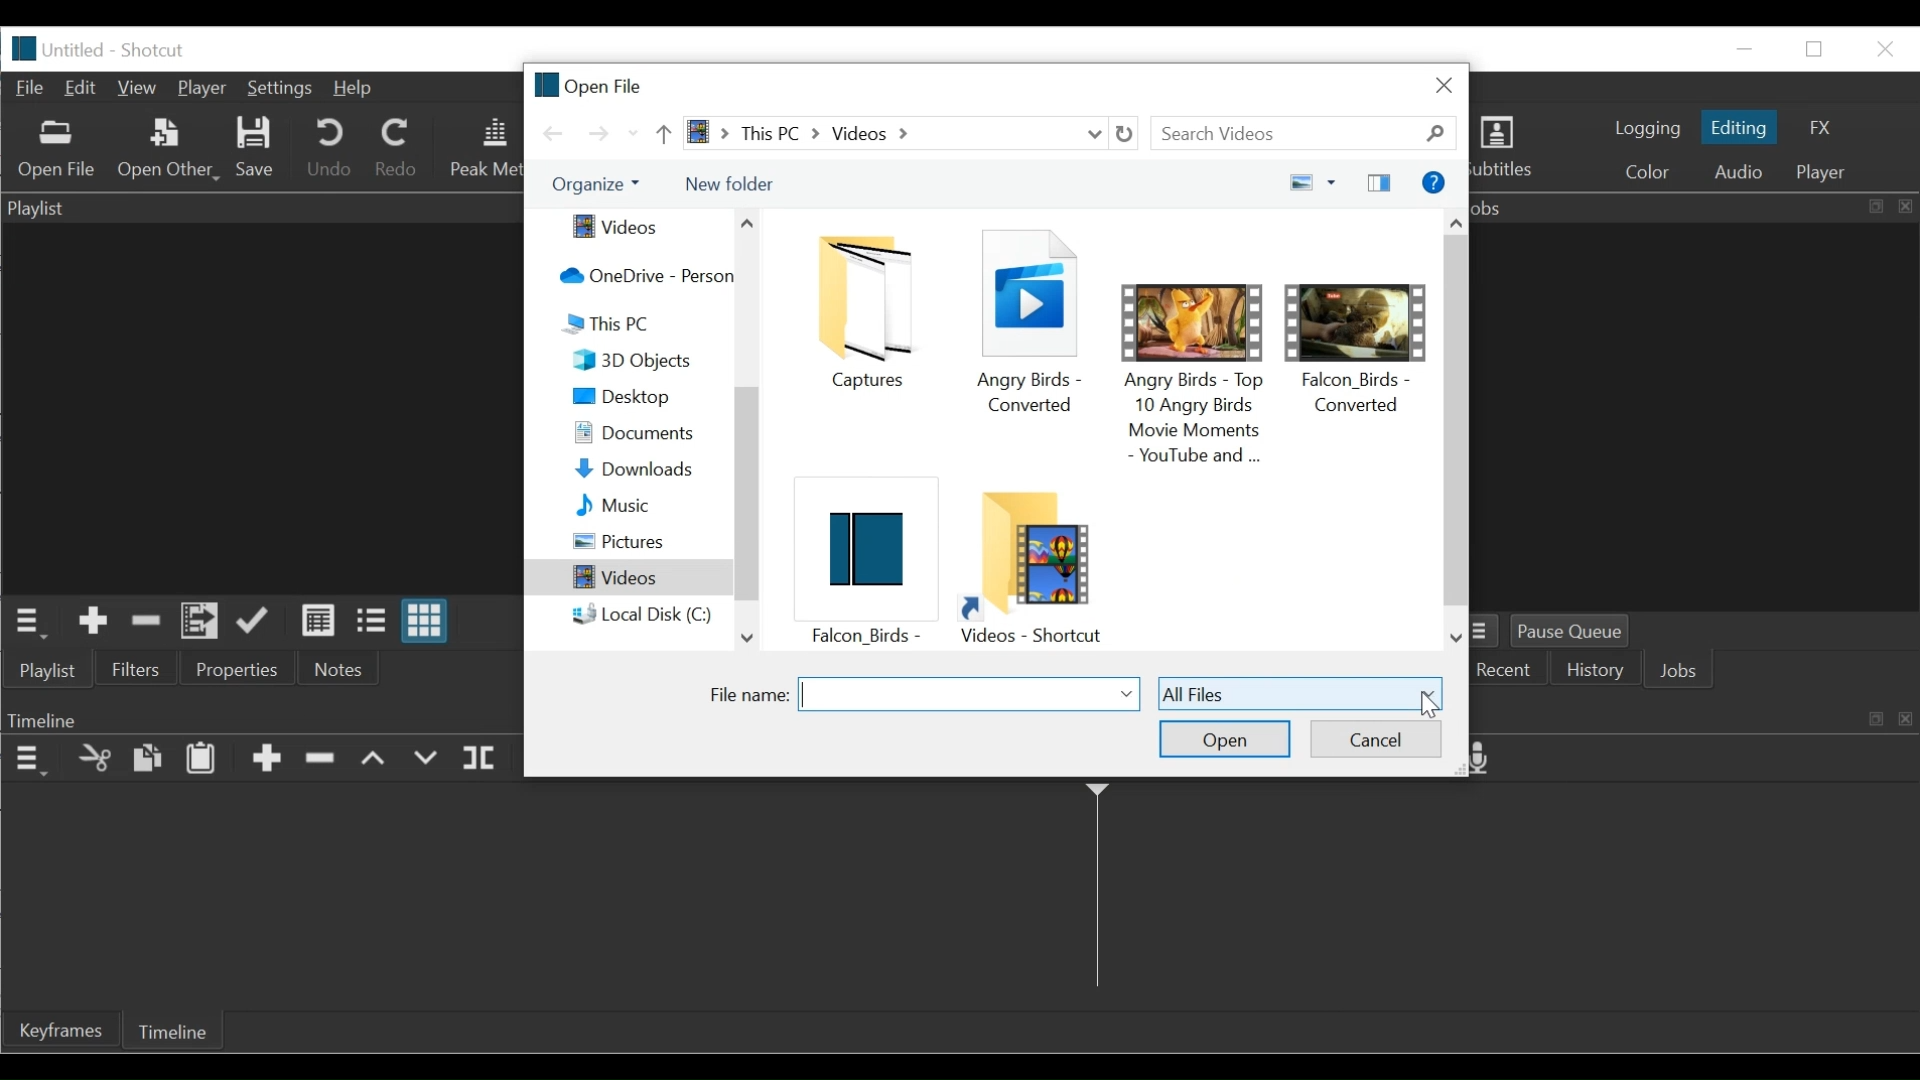 Image resolution: width=1920 pixels, height=1080 pixels. Describe the element at coordinates (1445, 84) in the screenshot. I see `Close` at that location.